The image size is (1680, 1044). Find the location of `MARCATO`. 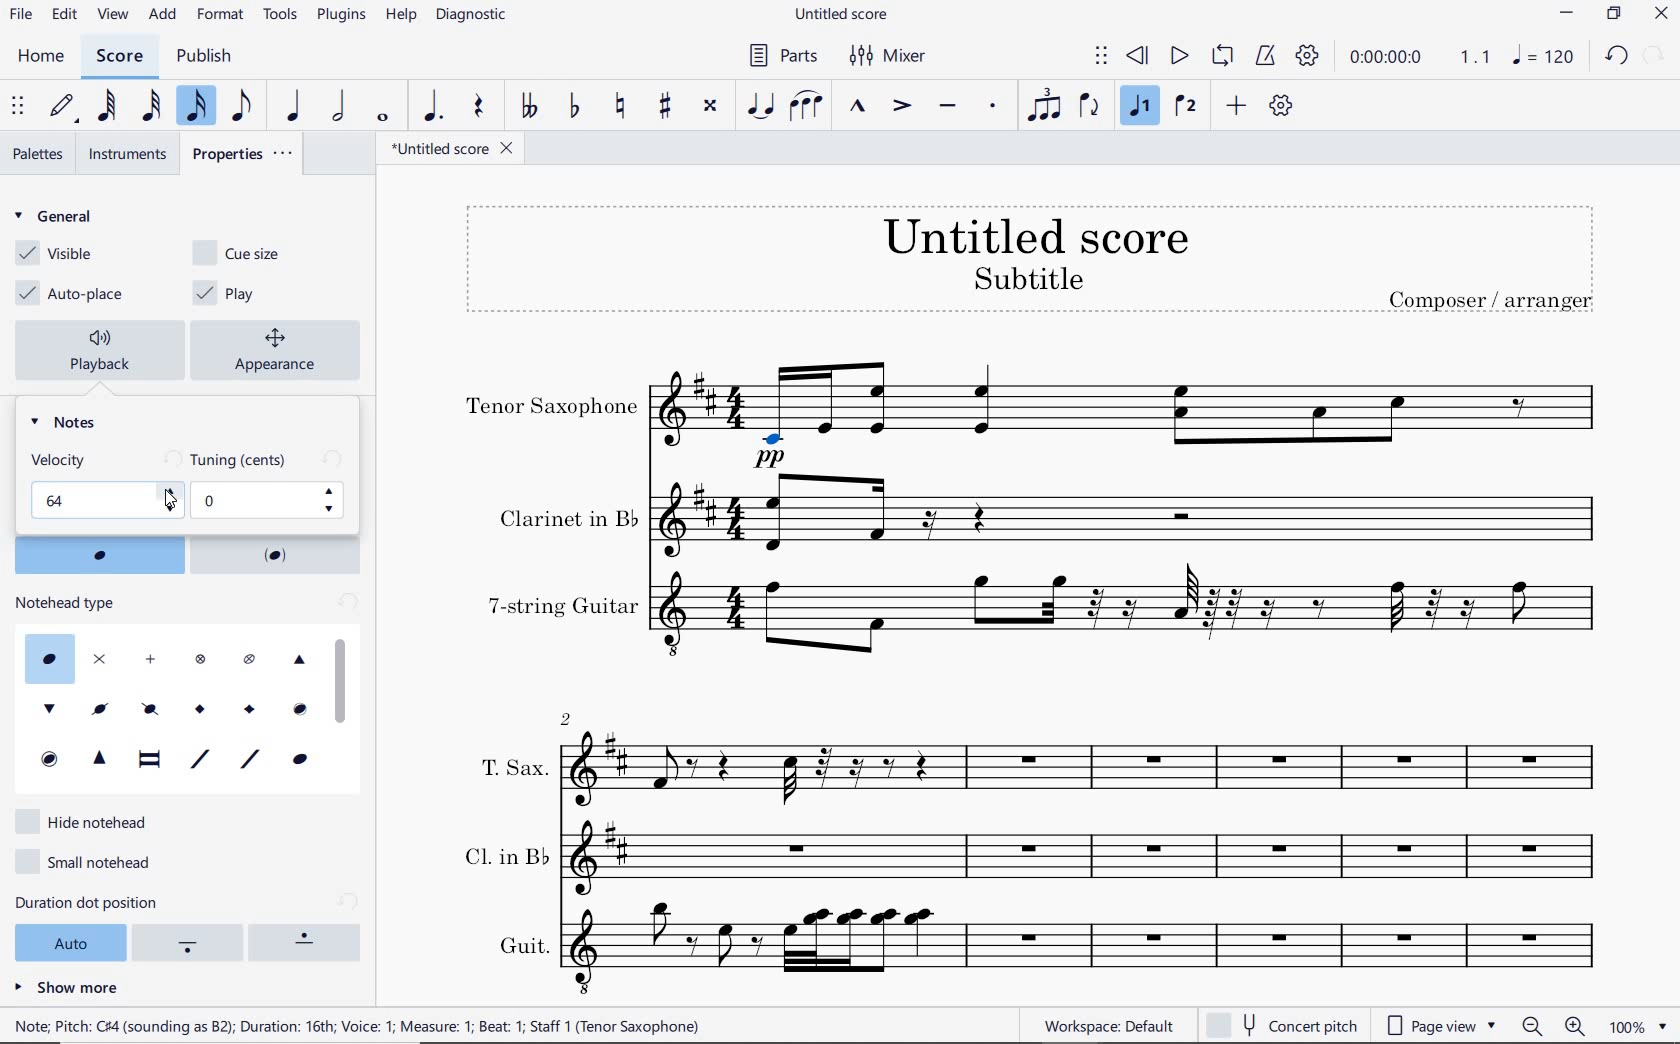

MARCATO is located at coordinates (858, 108).